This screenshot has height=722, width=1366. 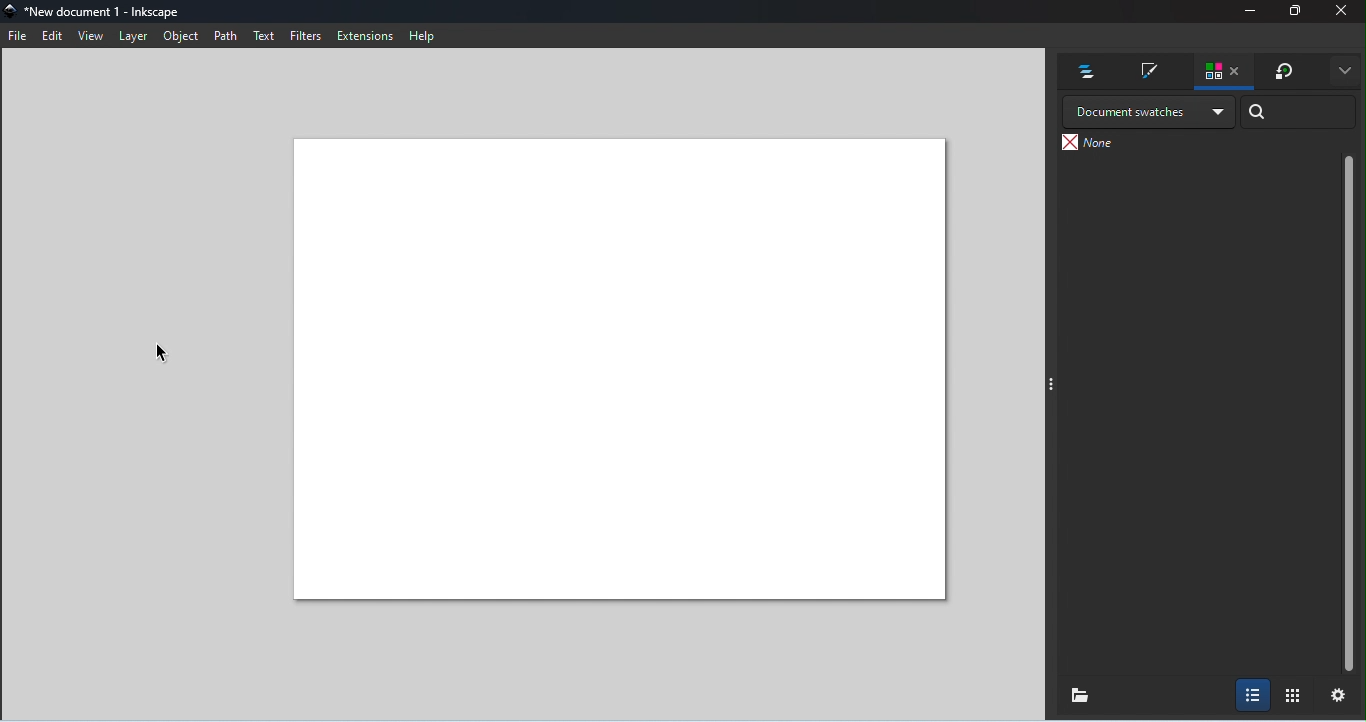 I want to click on Maximize, so click(x=1292, y=12).